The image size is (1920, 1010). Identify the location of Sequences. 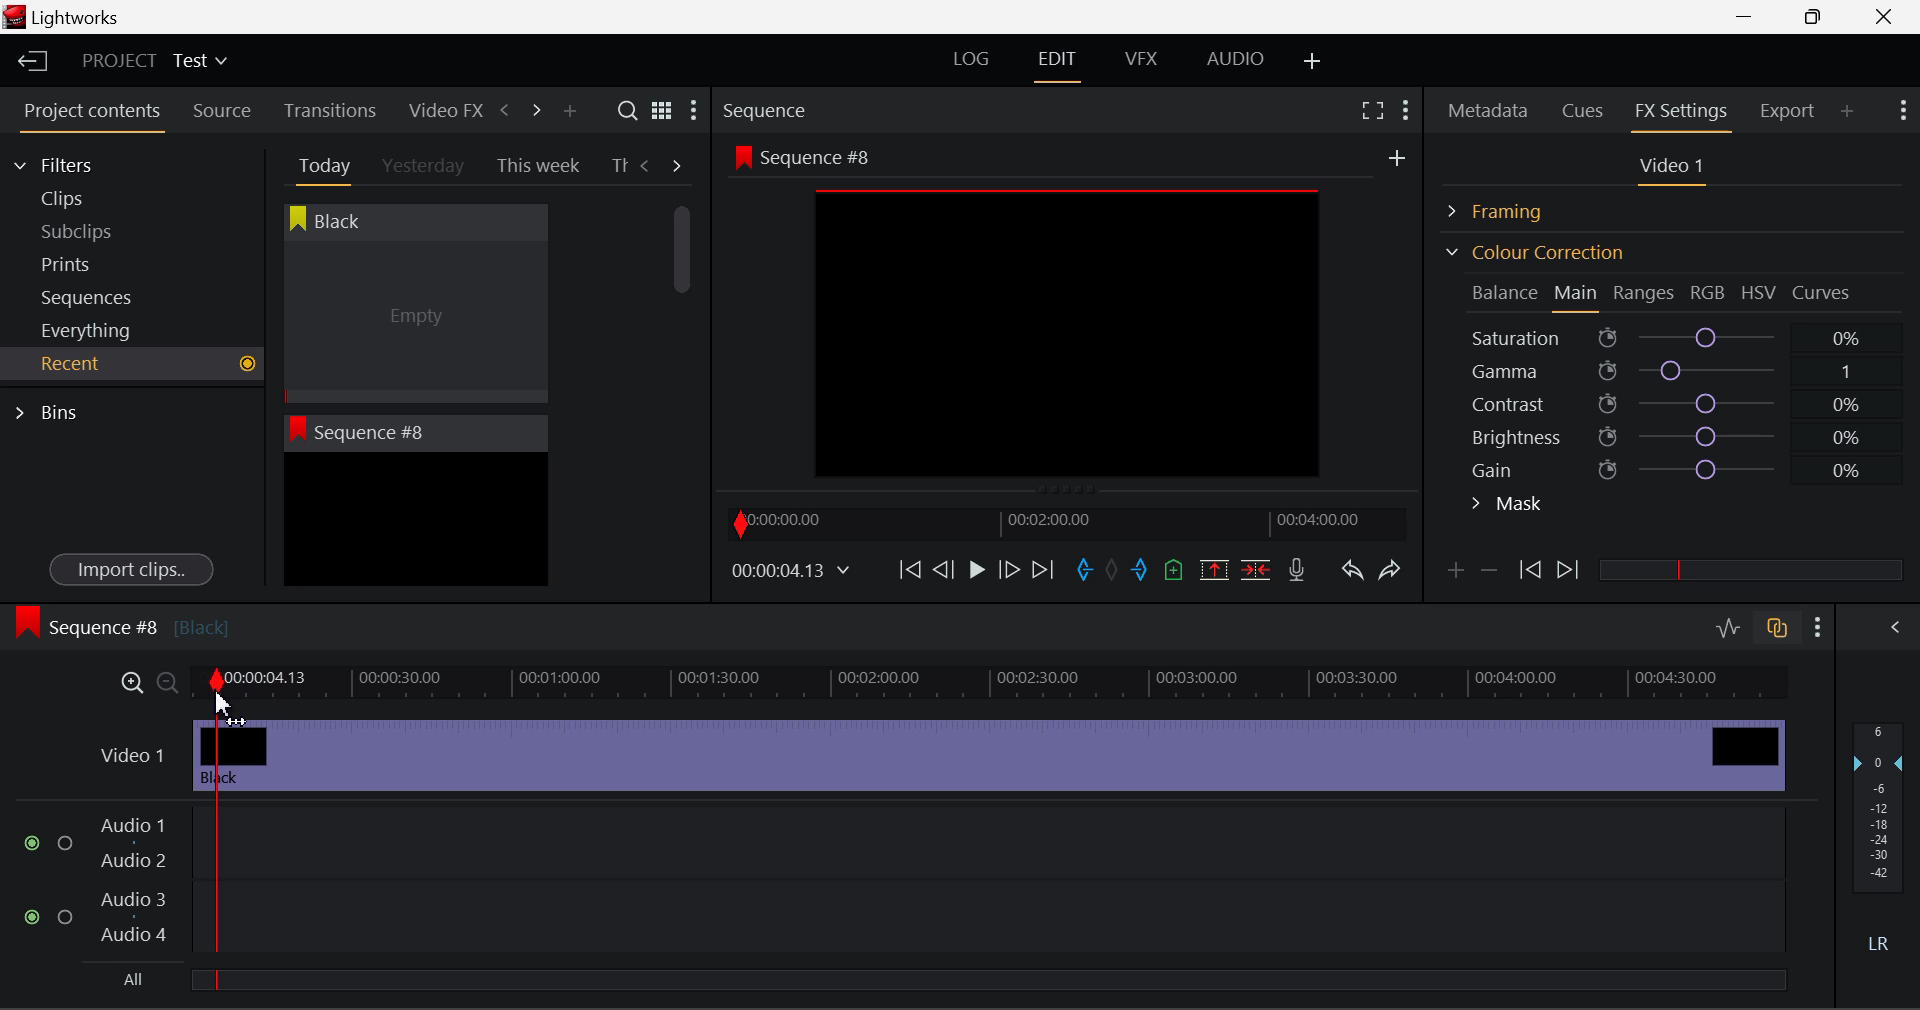
(92, 295).